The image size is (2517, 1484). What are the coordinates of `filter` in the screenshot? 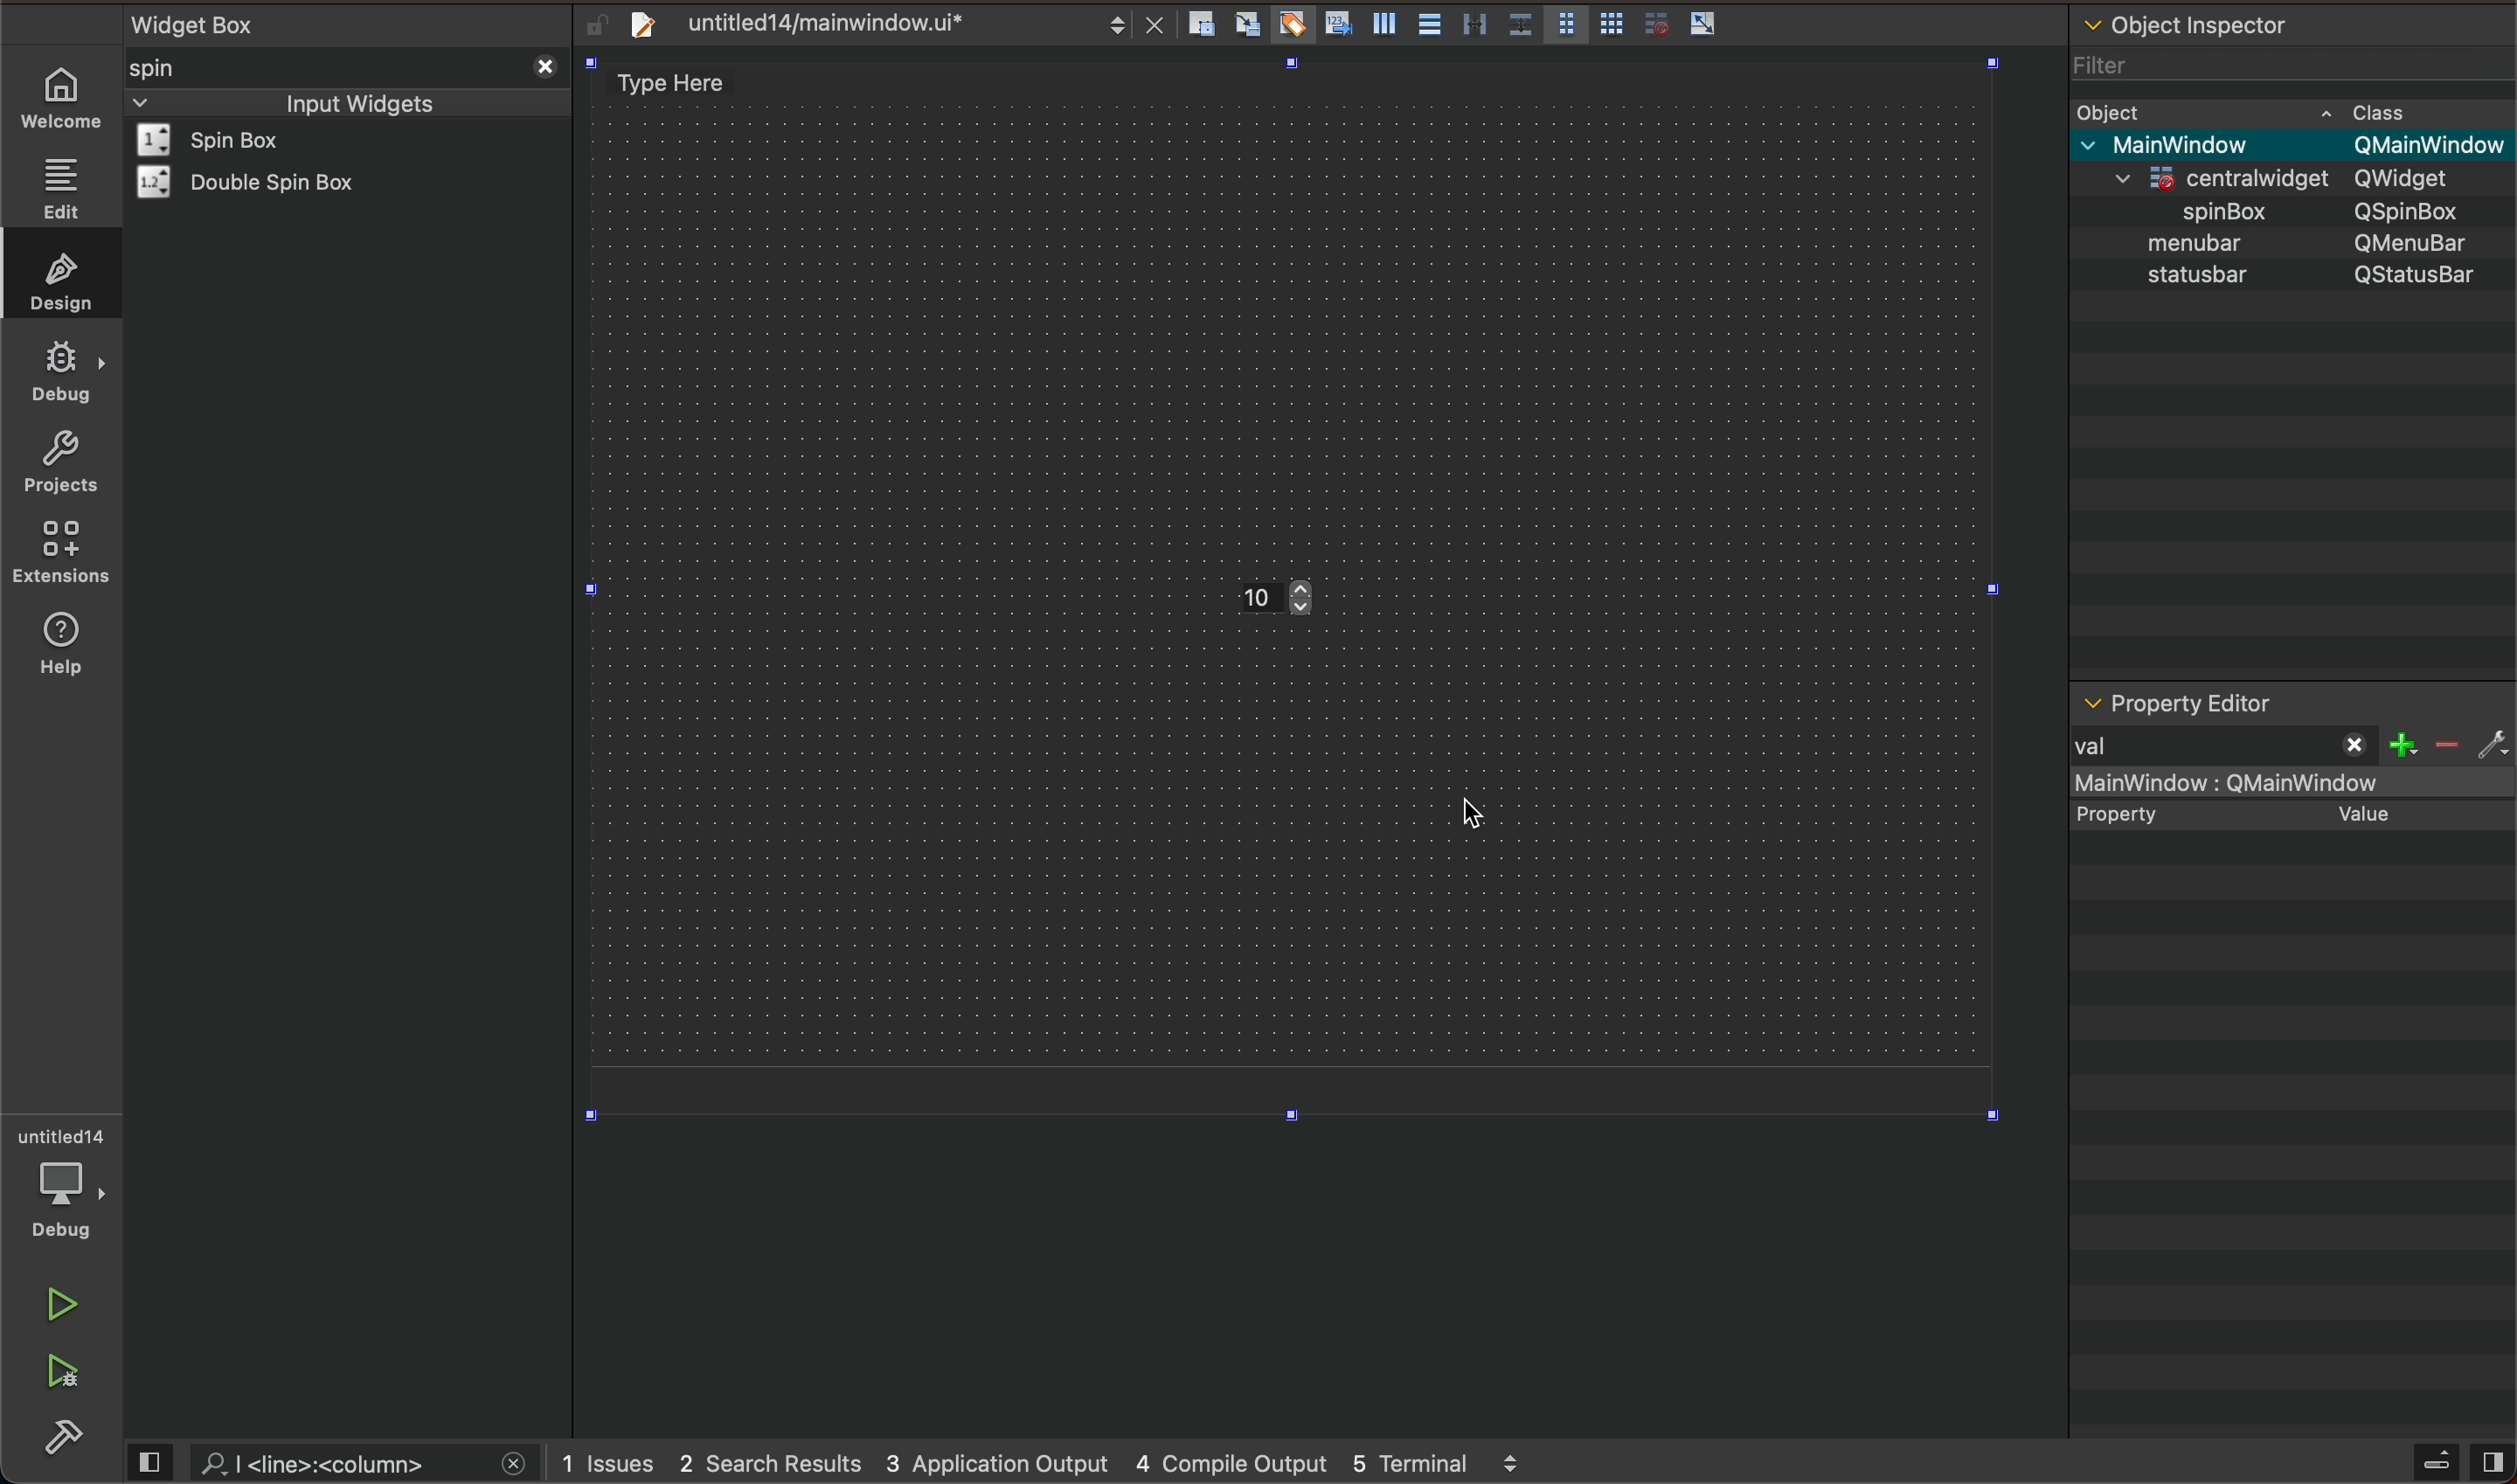 It's located at (2105, 59).